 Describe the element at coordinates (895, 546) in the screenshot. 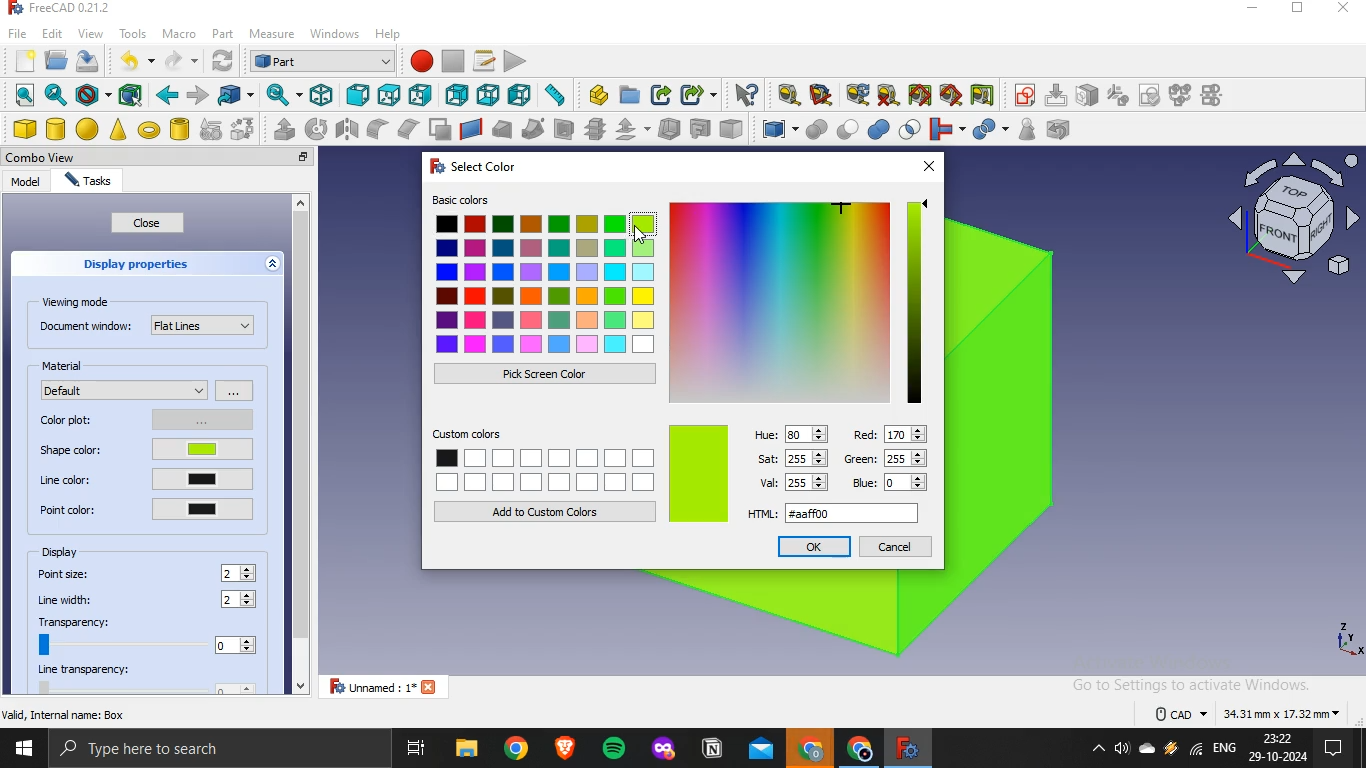

I see `cancel` at that location.